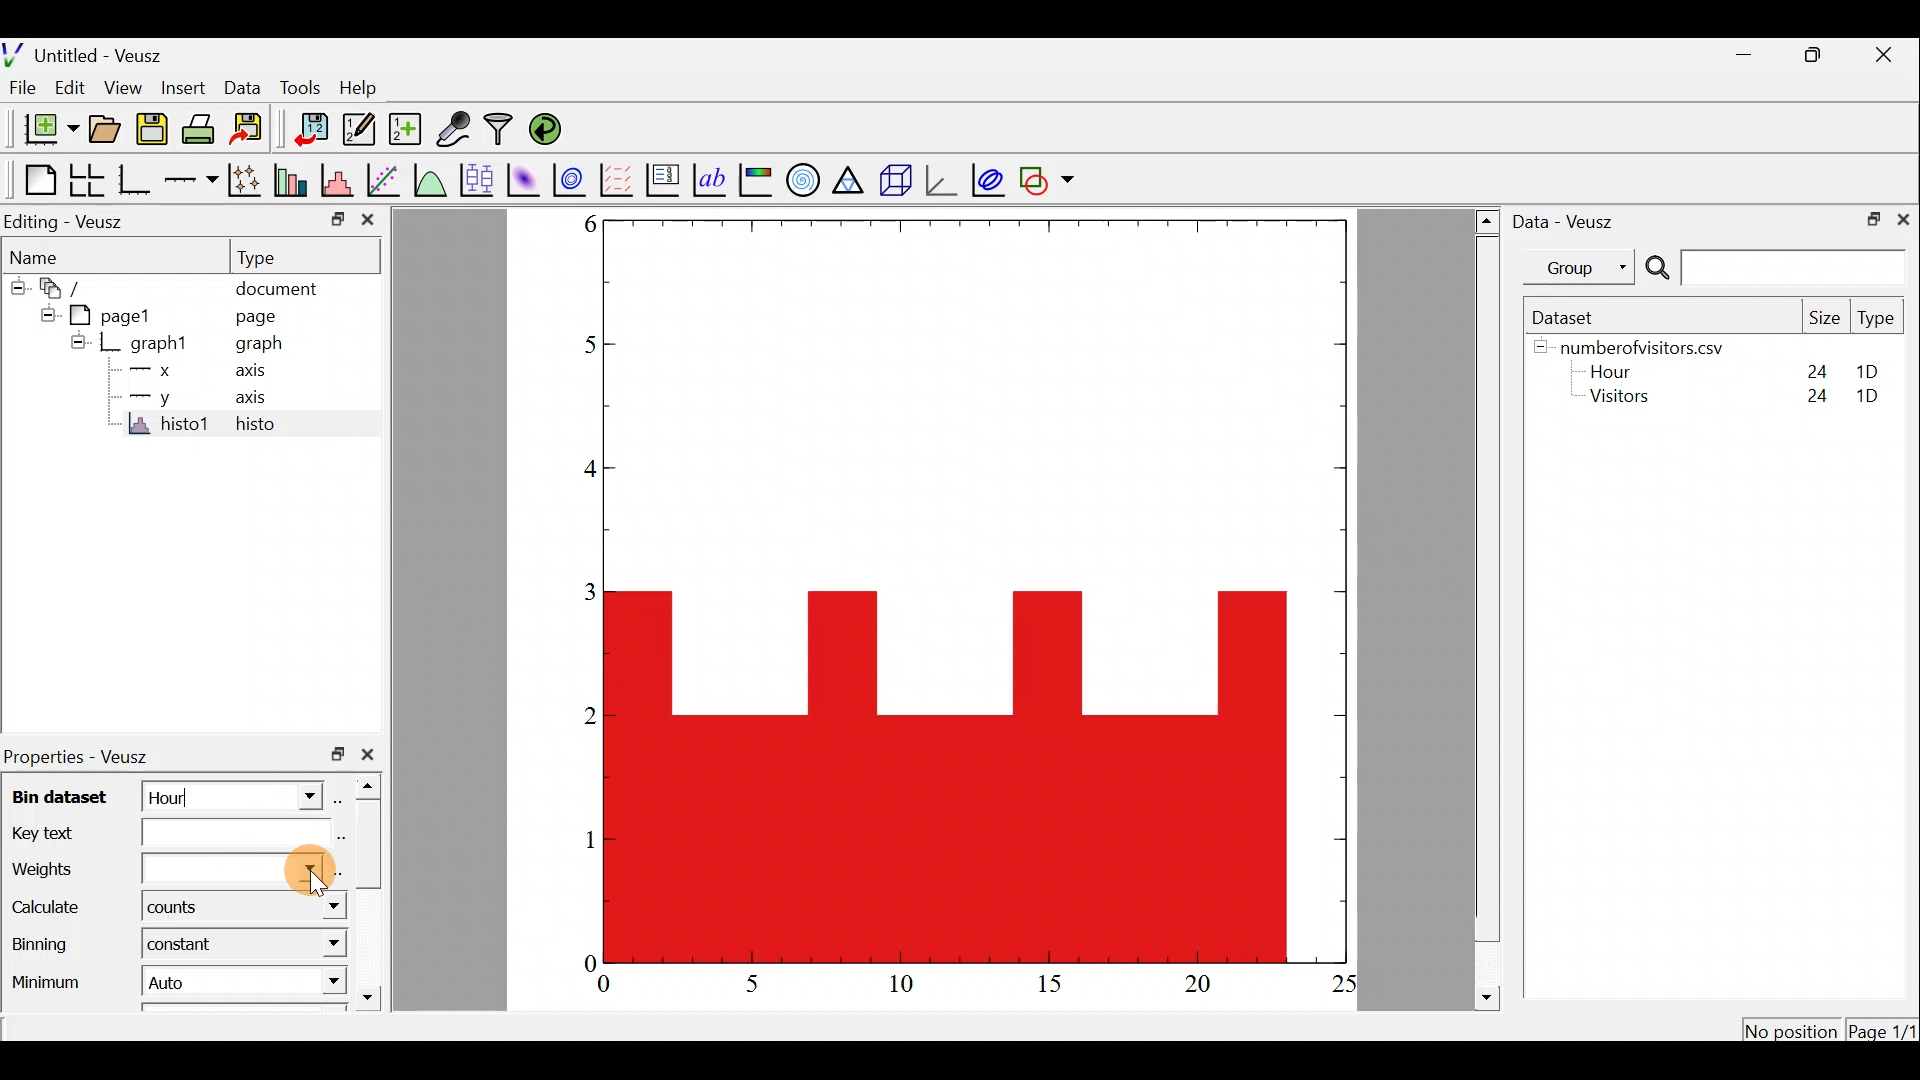 The height and width of the screenshot is (1080, 1920). Describe the element at coordinates (526, 178) in the screenshot. I see `plot a 2d dataset as an image` at that location.